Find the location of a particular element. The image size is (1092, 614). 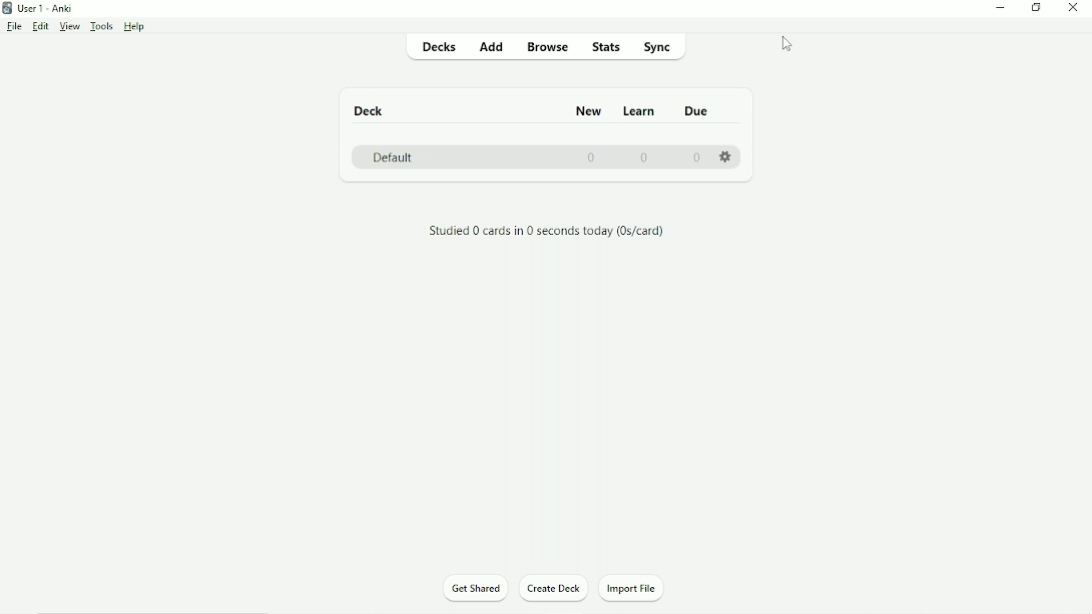

Restore down is located at coordinates (1036, 8).